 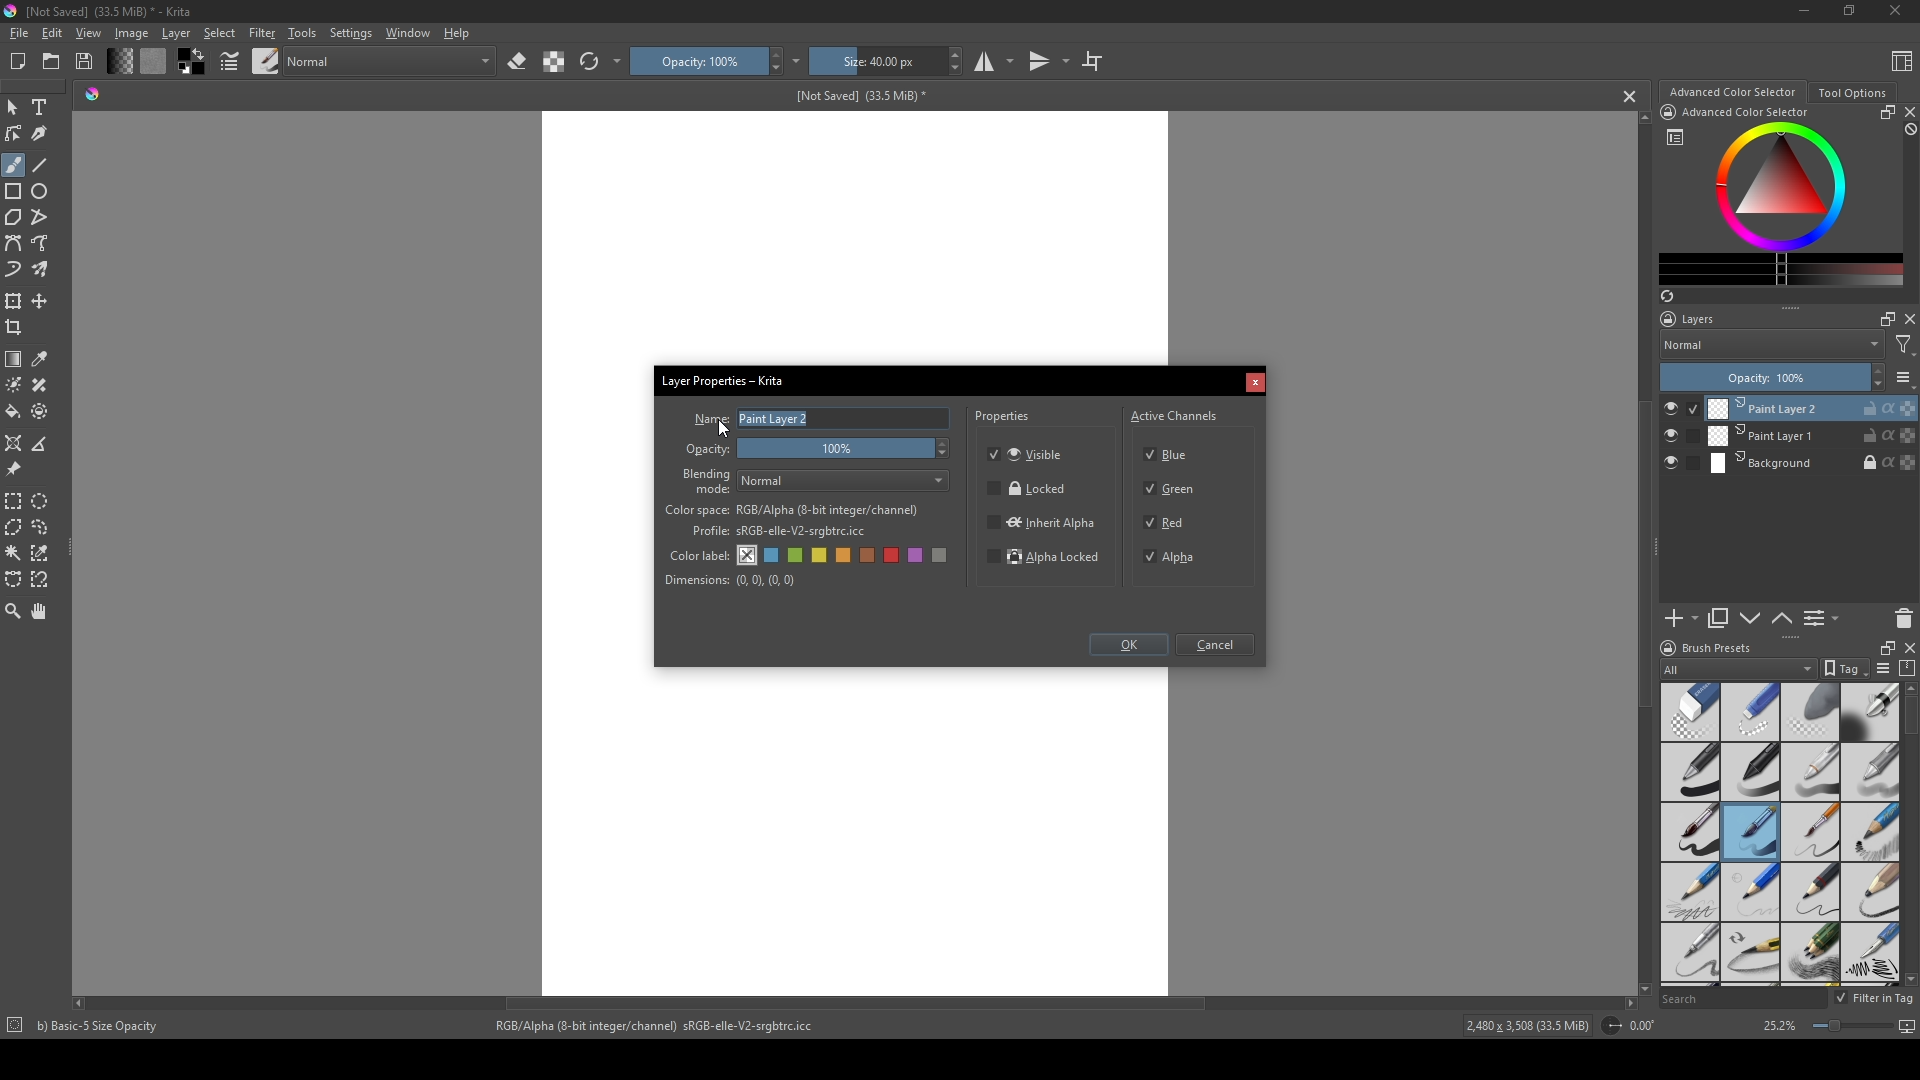 I want to click on close, so click(x=1908, y=112).